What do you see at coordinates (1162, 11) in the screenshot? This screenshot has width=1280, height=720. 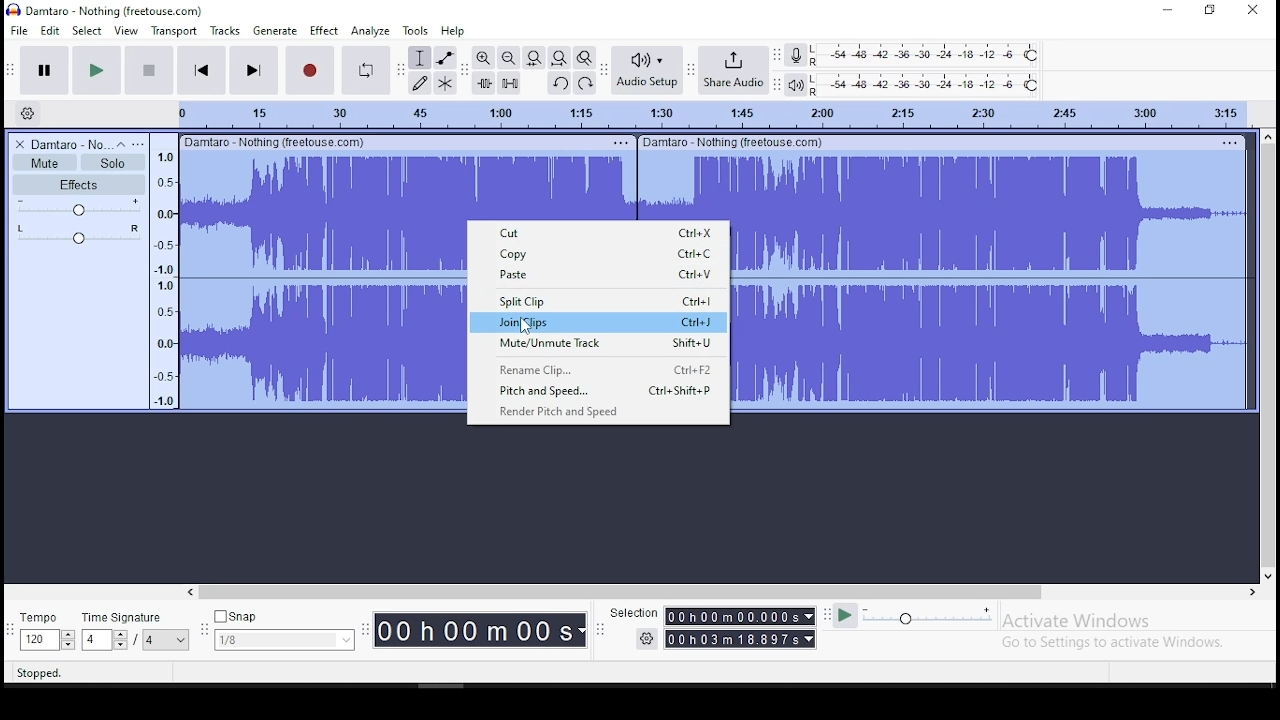 I see `minimize` at bounding box center [1162, 11].